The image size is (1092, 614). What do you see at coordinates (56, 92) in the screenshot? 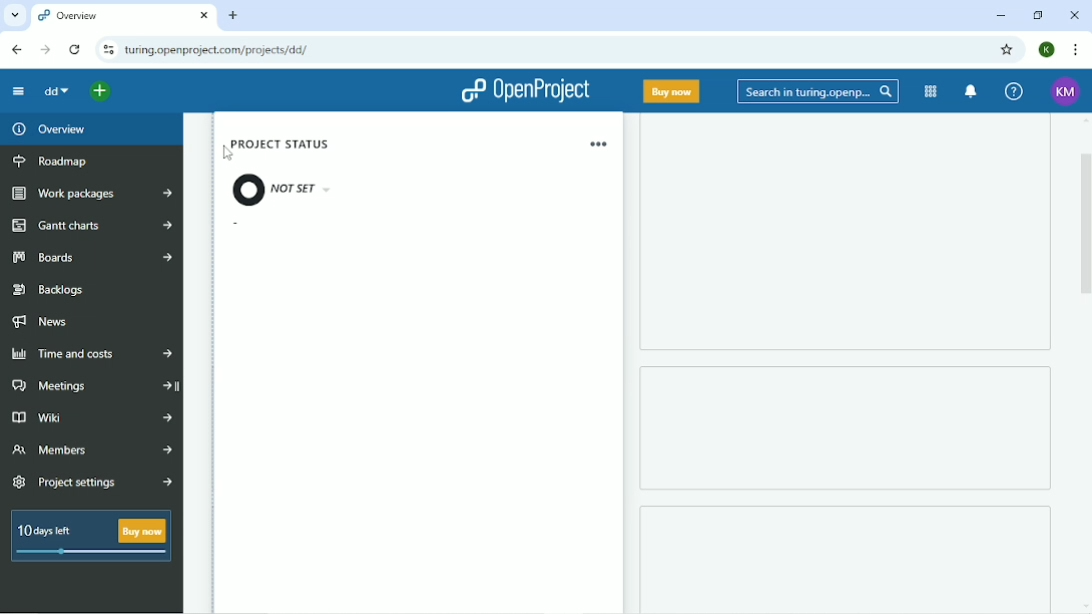
I see `dd` at bounding box center [56, 92].